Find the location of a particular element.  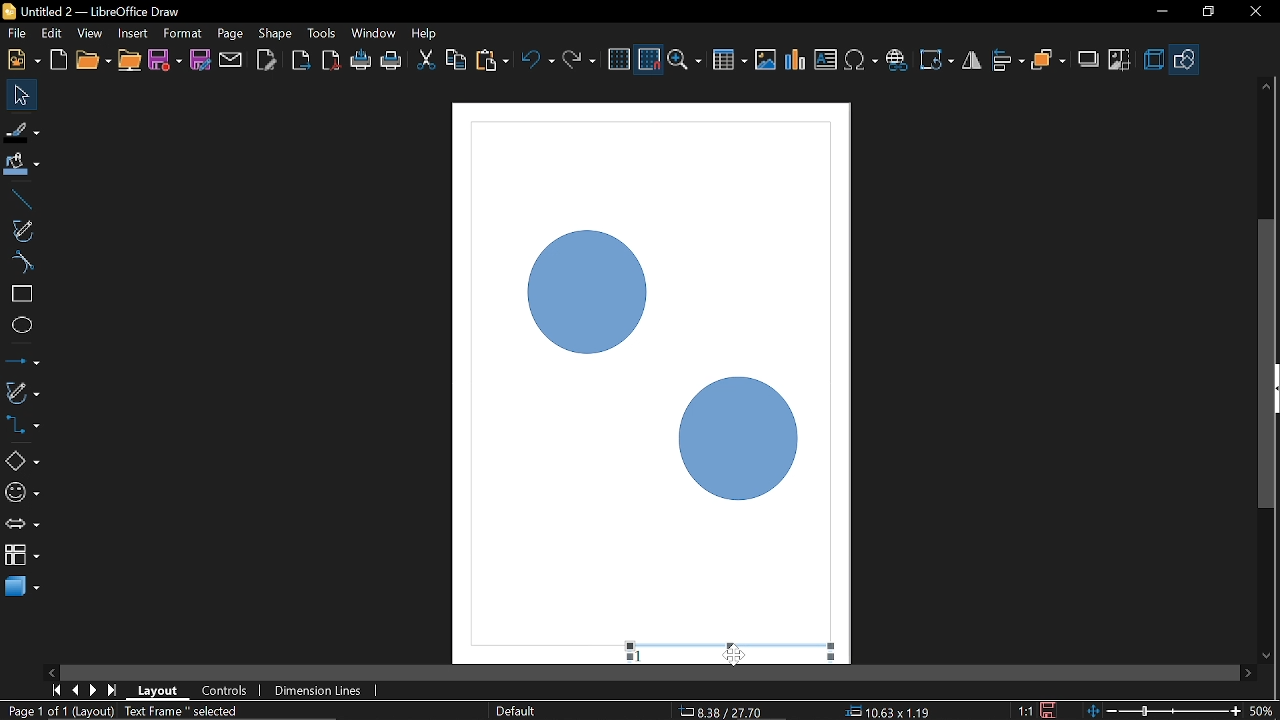

file is located at coordinates (17, 35).